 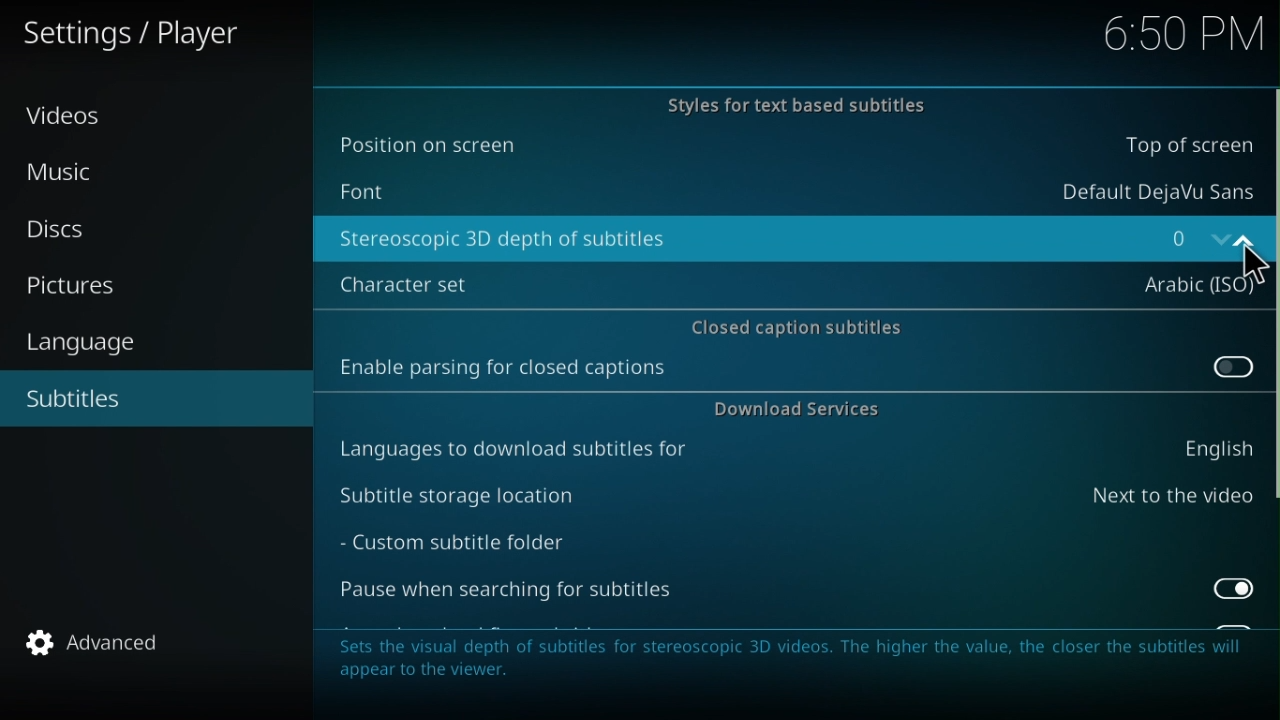 What do you see at coordinates (101, 646) in the screenshot?
I see `Advanced` at bounding box center [101, 646].